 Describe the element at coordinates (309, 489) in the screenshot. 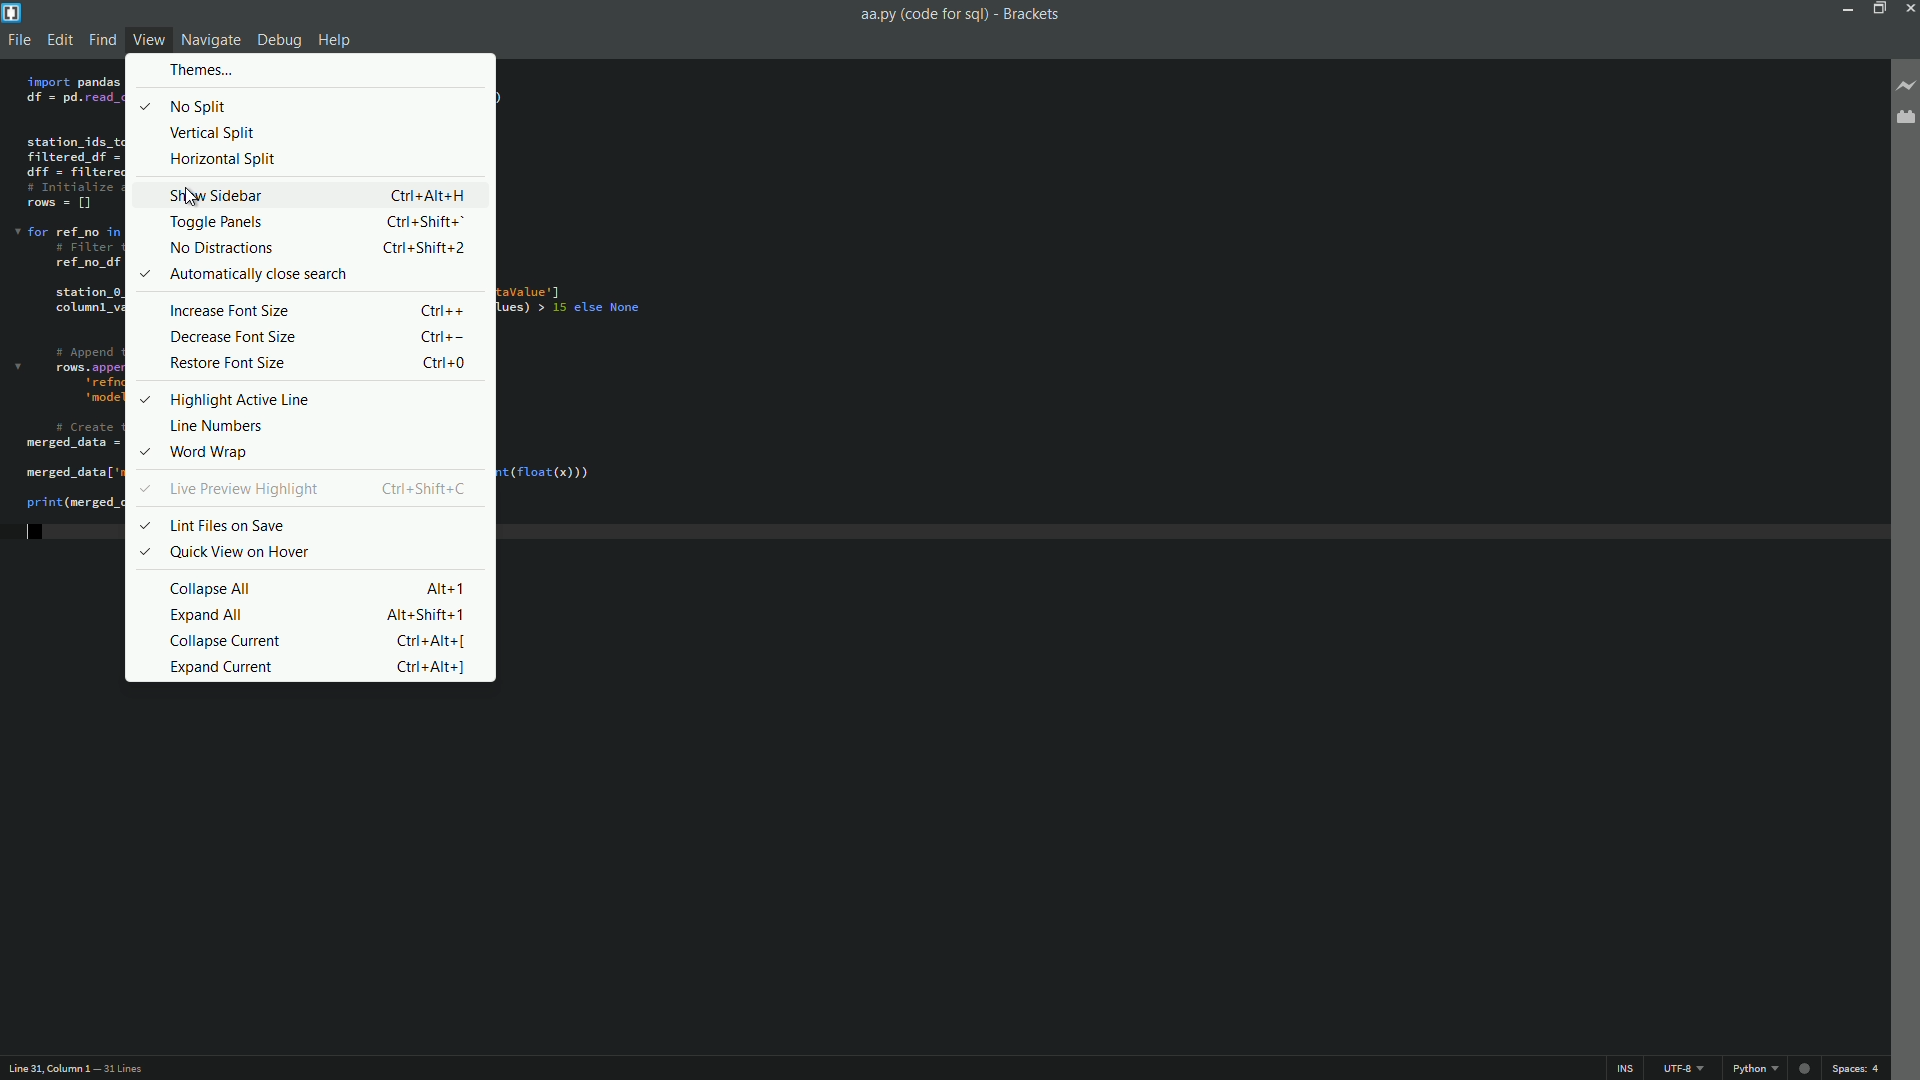

I see `live preview highlight` at that location.